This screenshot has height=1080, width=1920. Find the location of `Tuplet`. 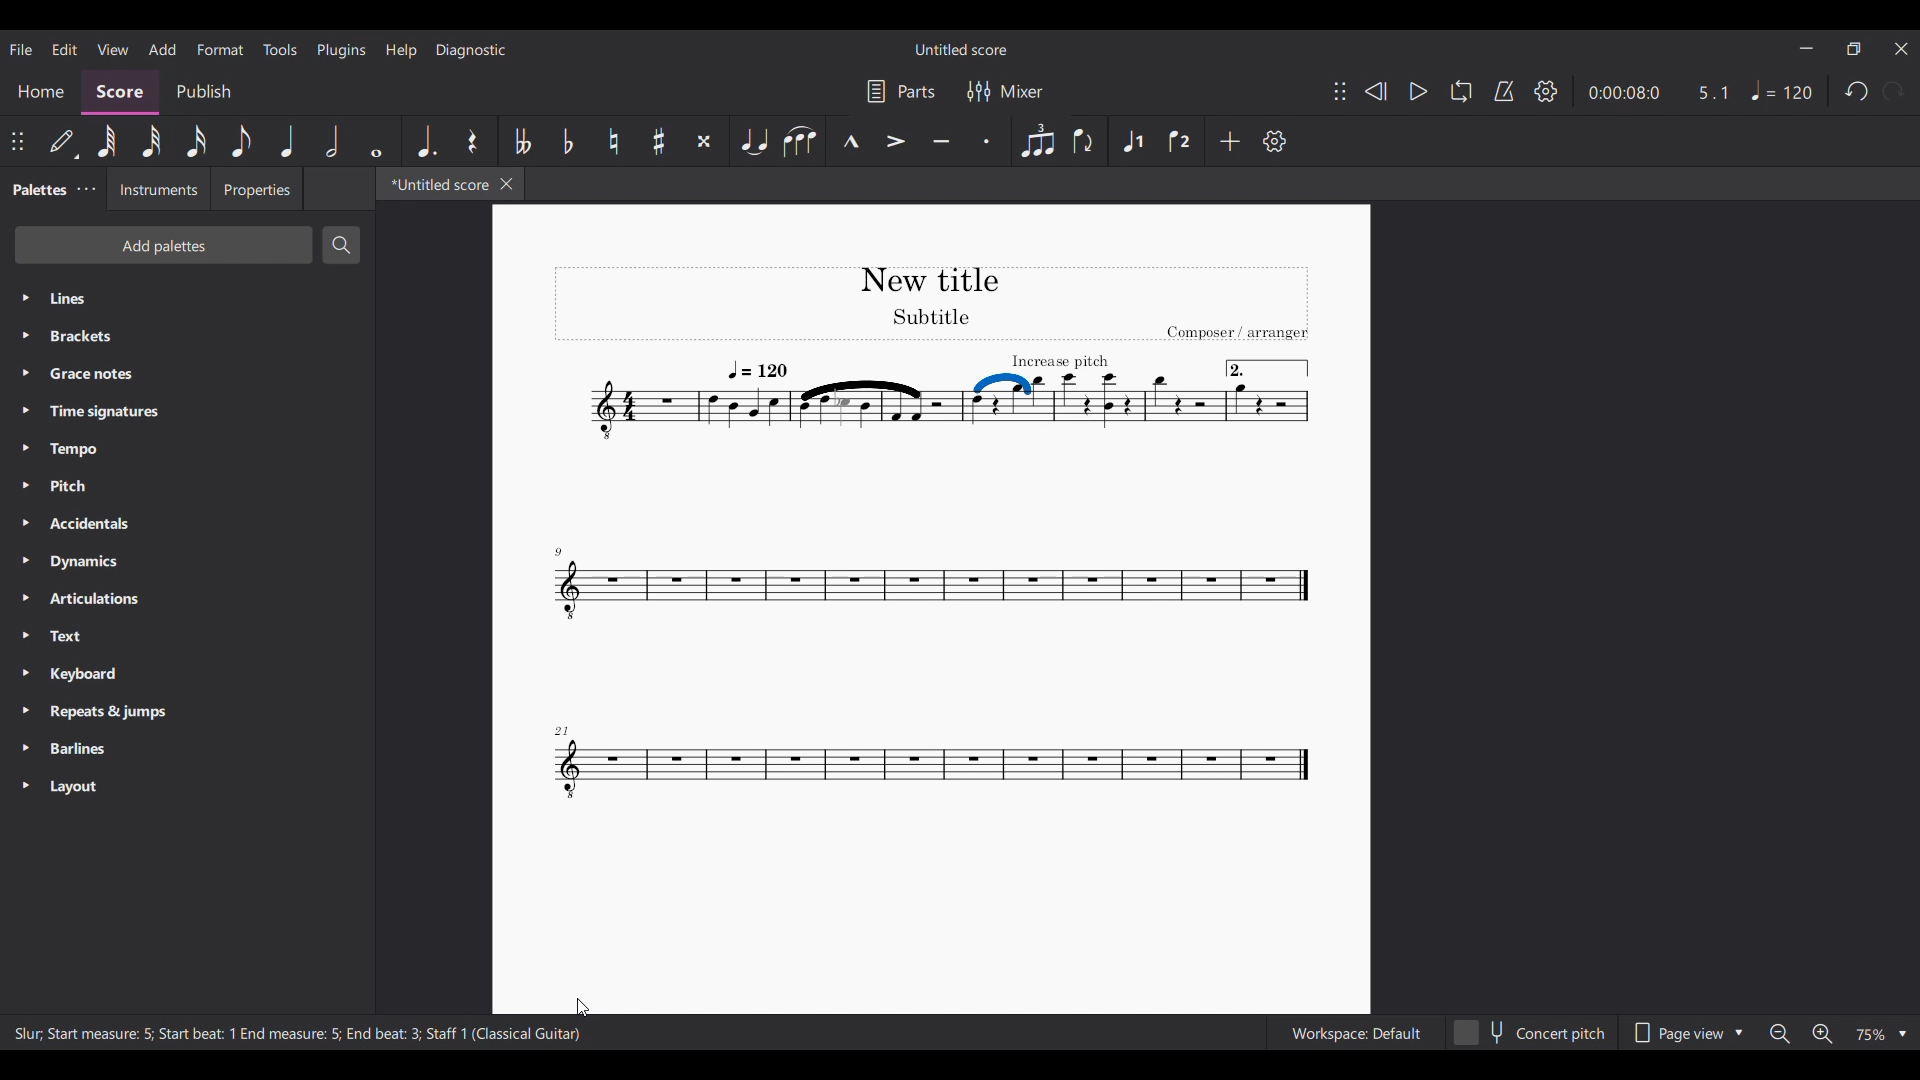

Tuplet is located at coordinates (1038, 140).